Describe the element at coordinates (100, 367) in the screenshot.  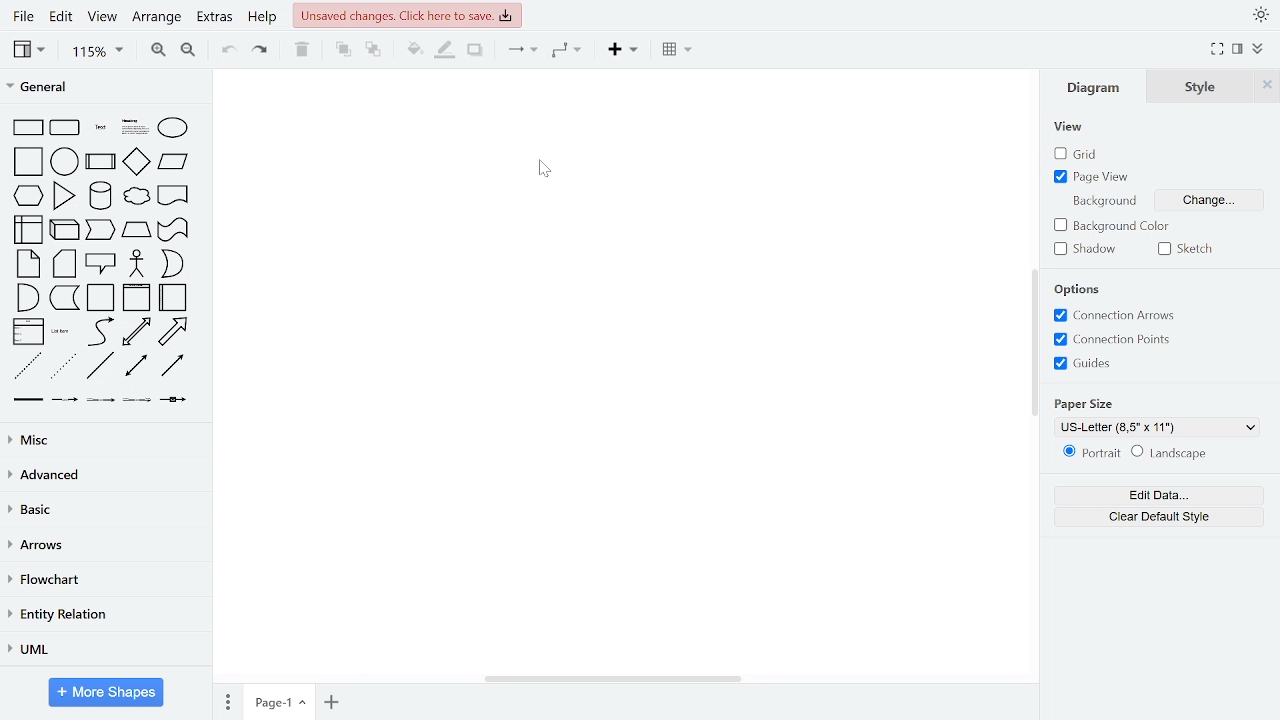
I see `line` at that location.